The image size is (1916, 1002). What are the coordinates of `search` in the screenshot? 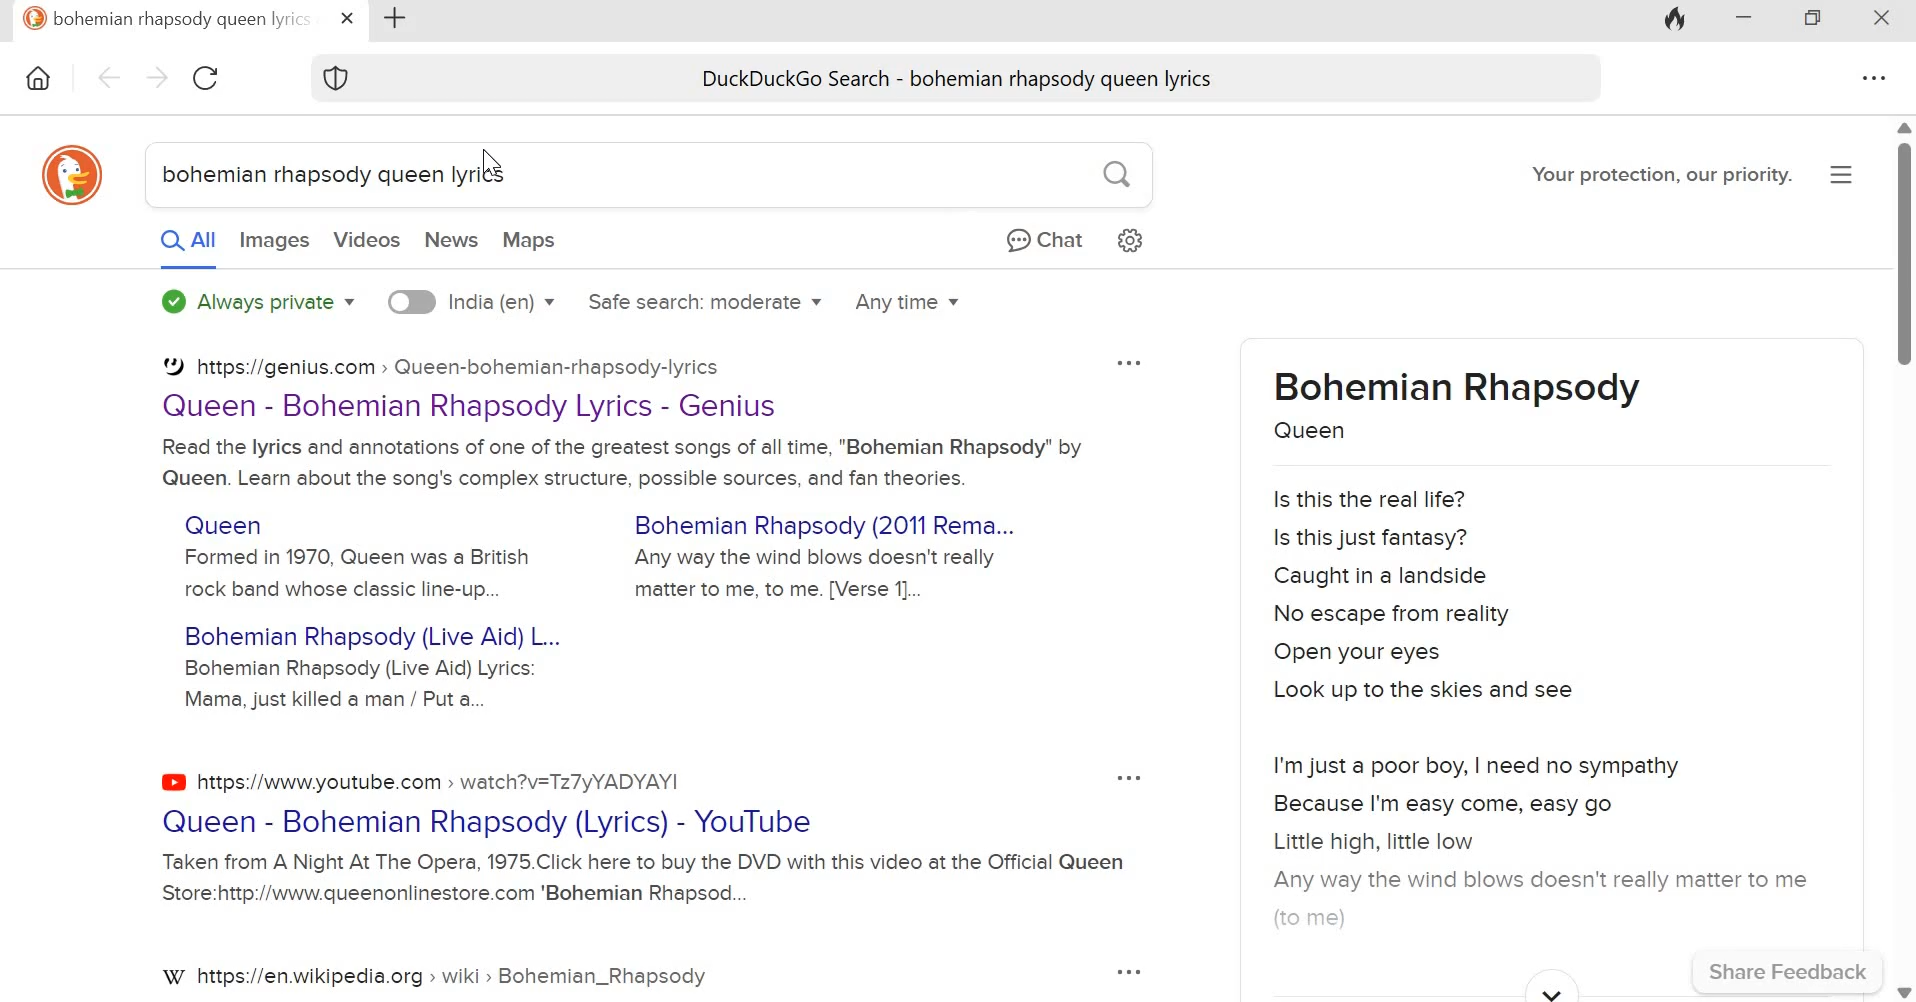 It's located at (1122, 180).